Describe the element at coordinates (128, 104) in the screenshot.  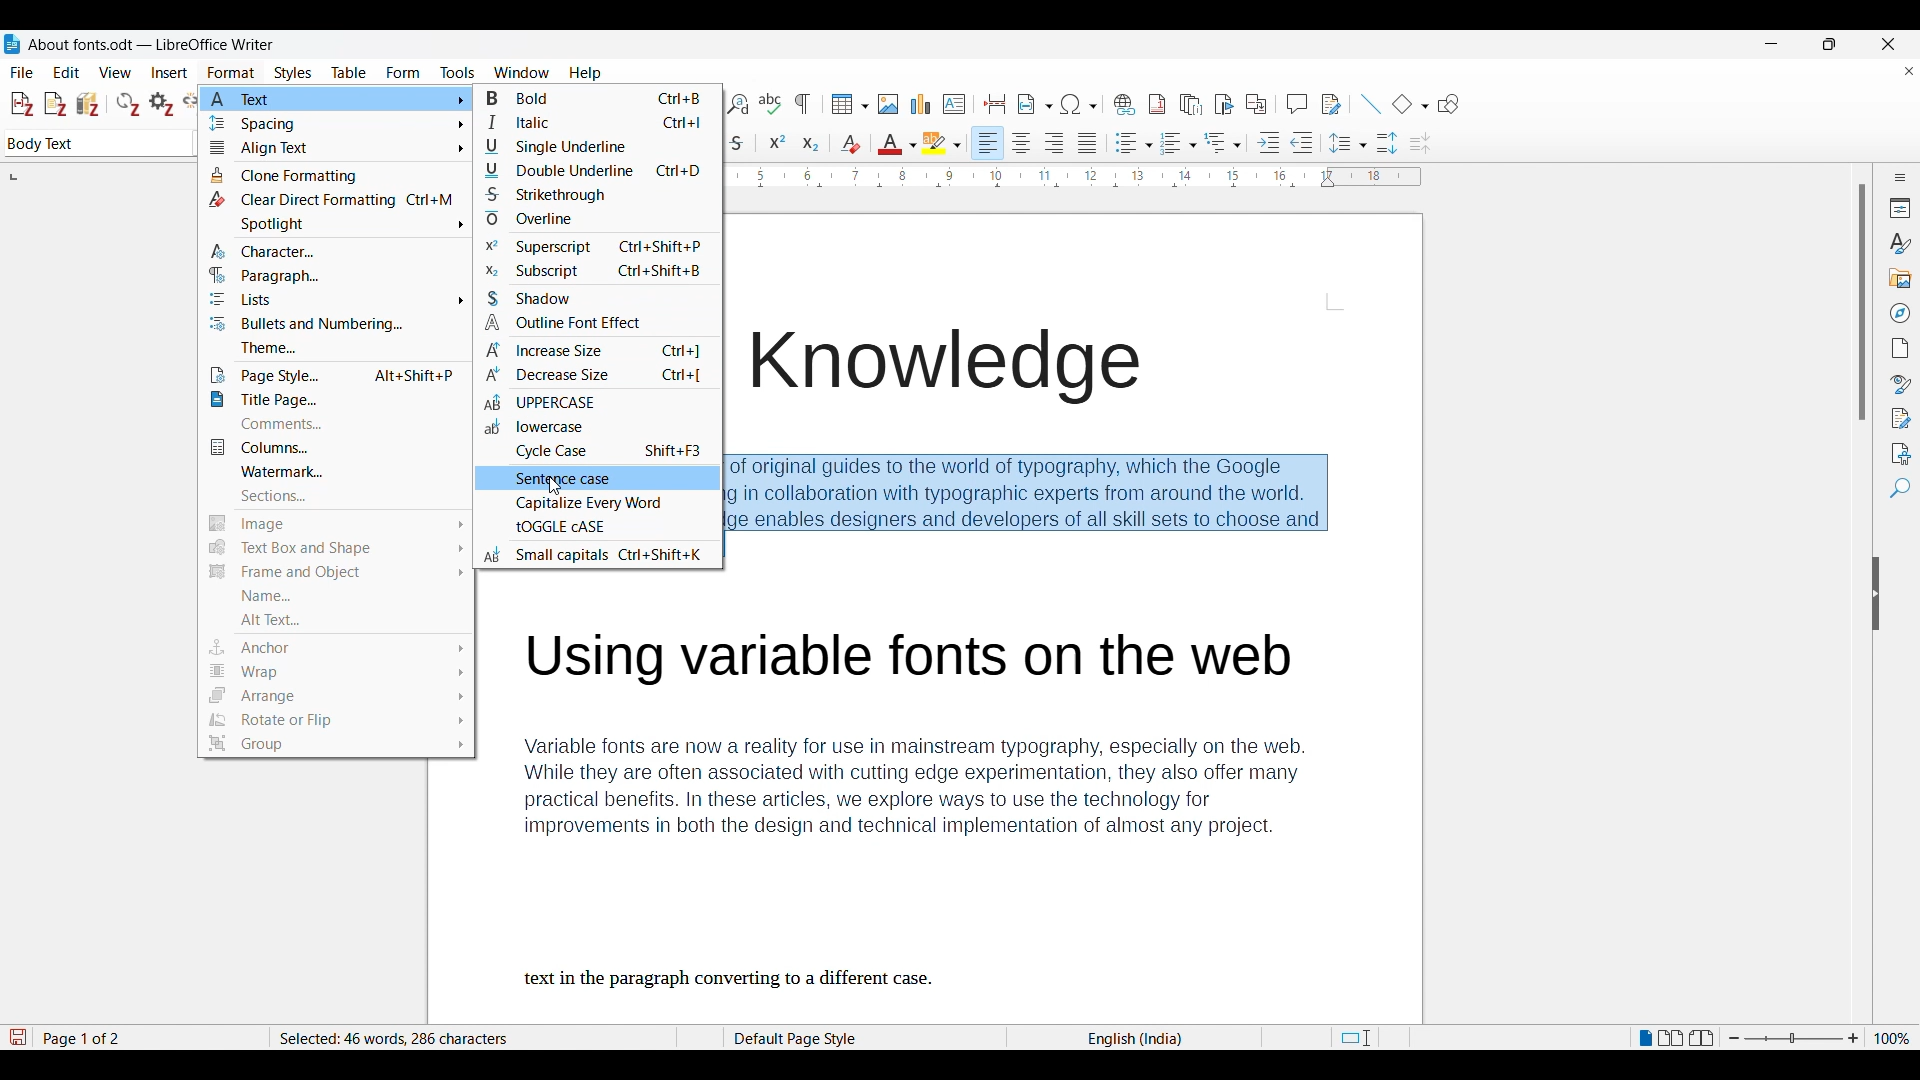
I see `Refresh ` at that location.